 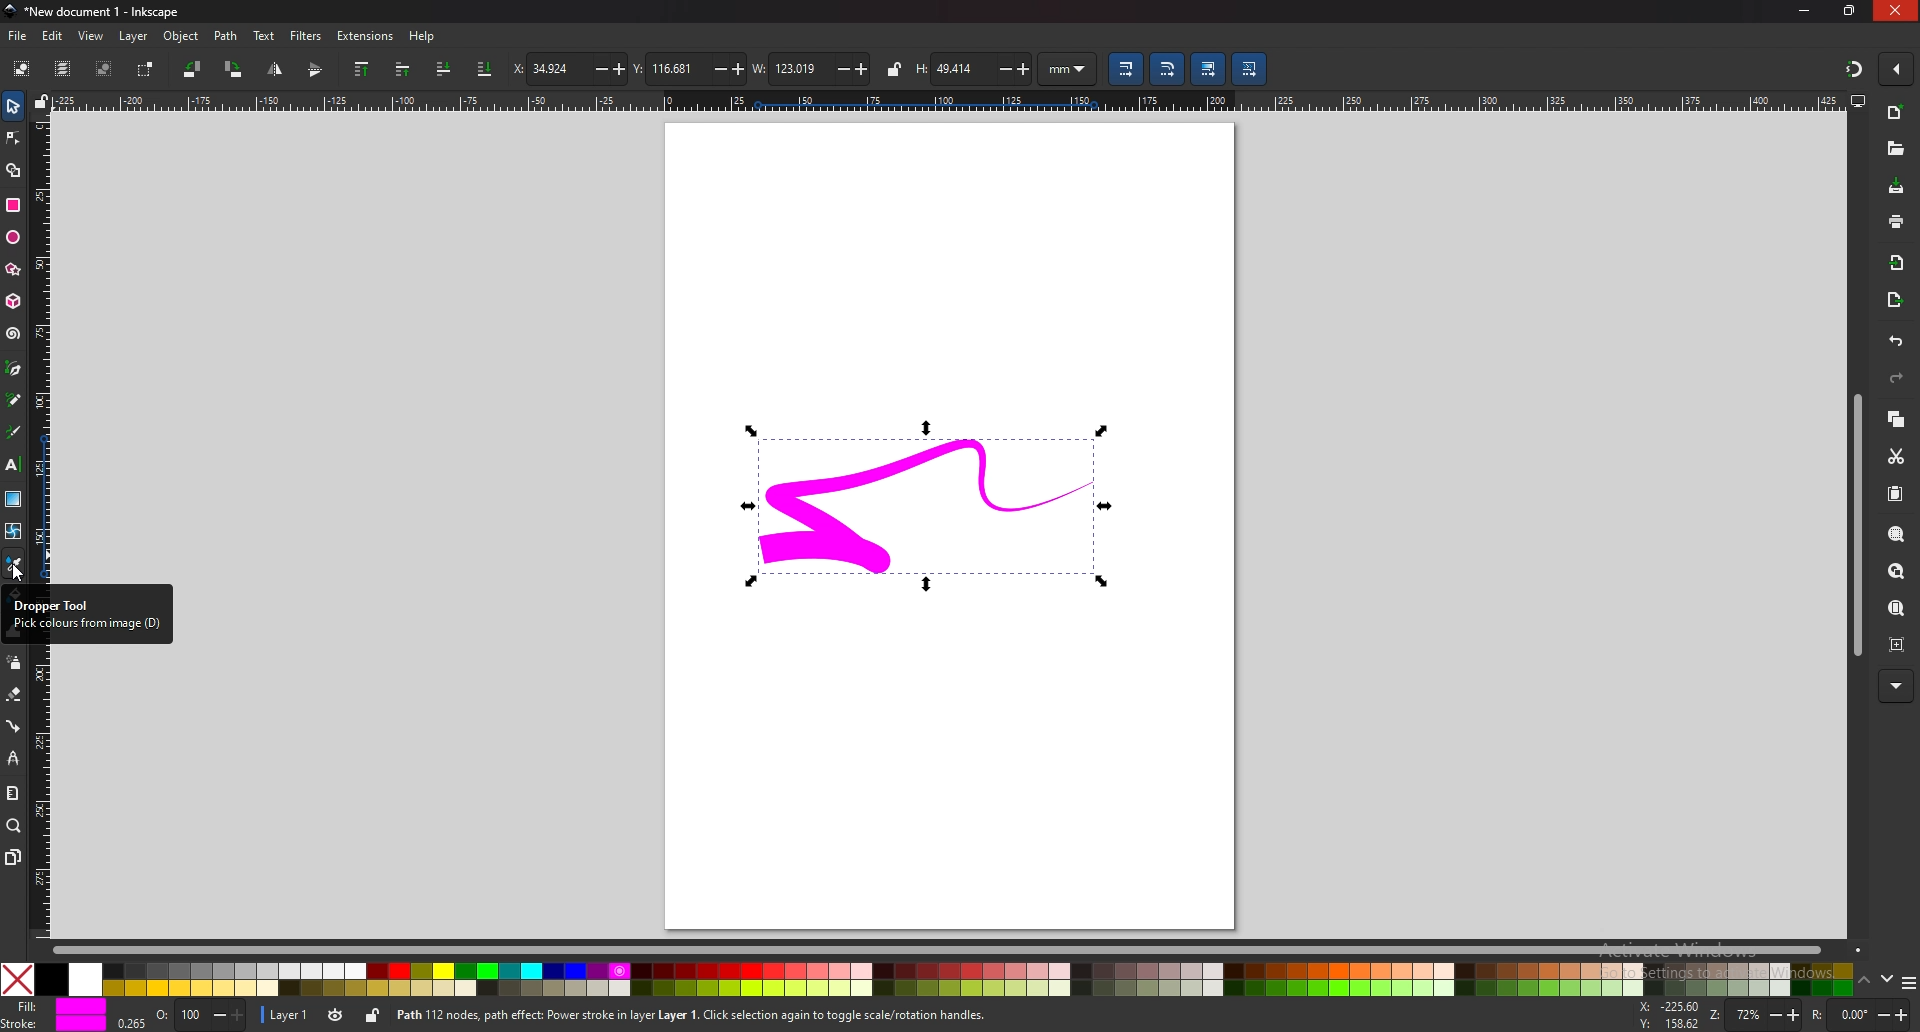 I want to click on minimize, so click(x=1807, y=11).